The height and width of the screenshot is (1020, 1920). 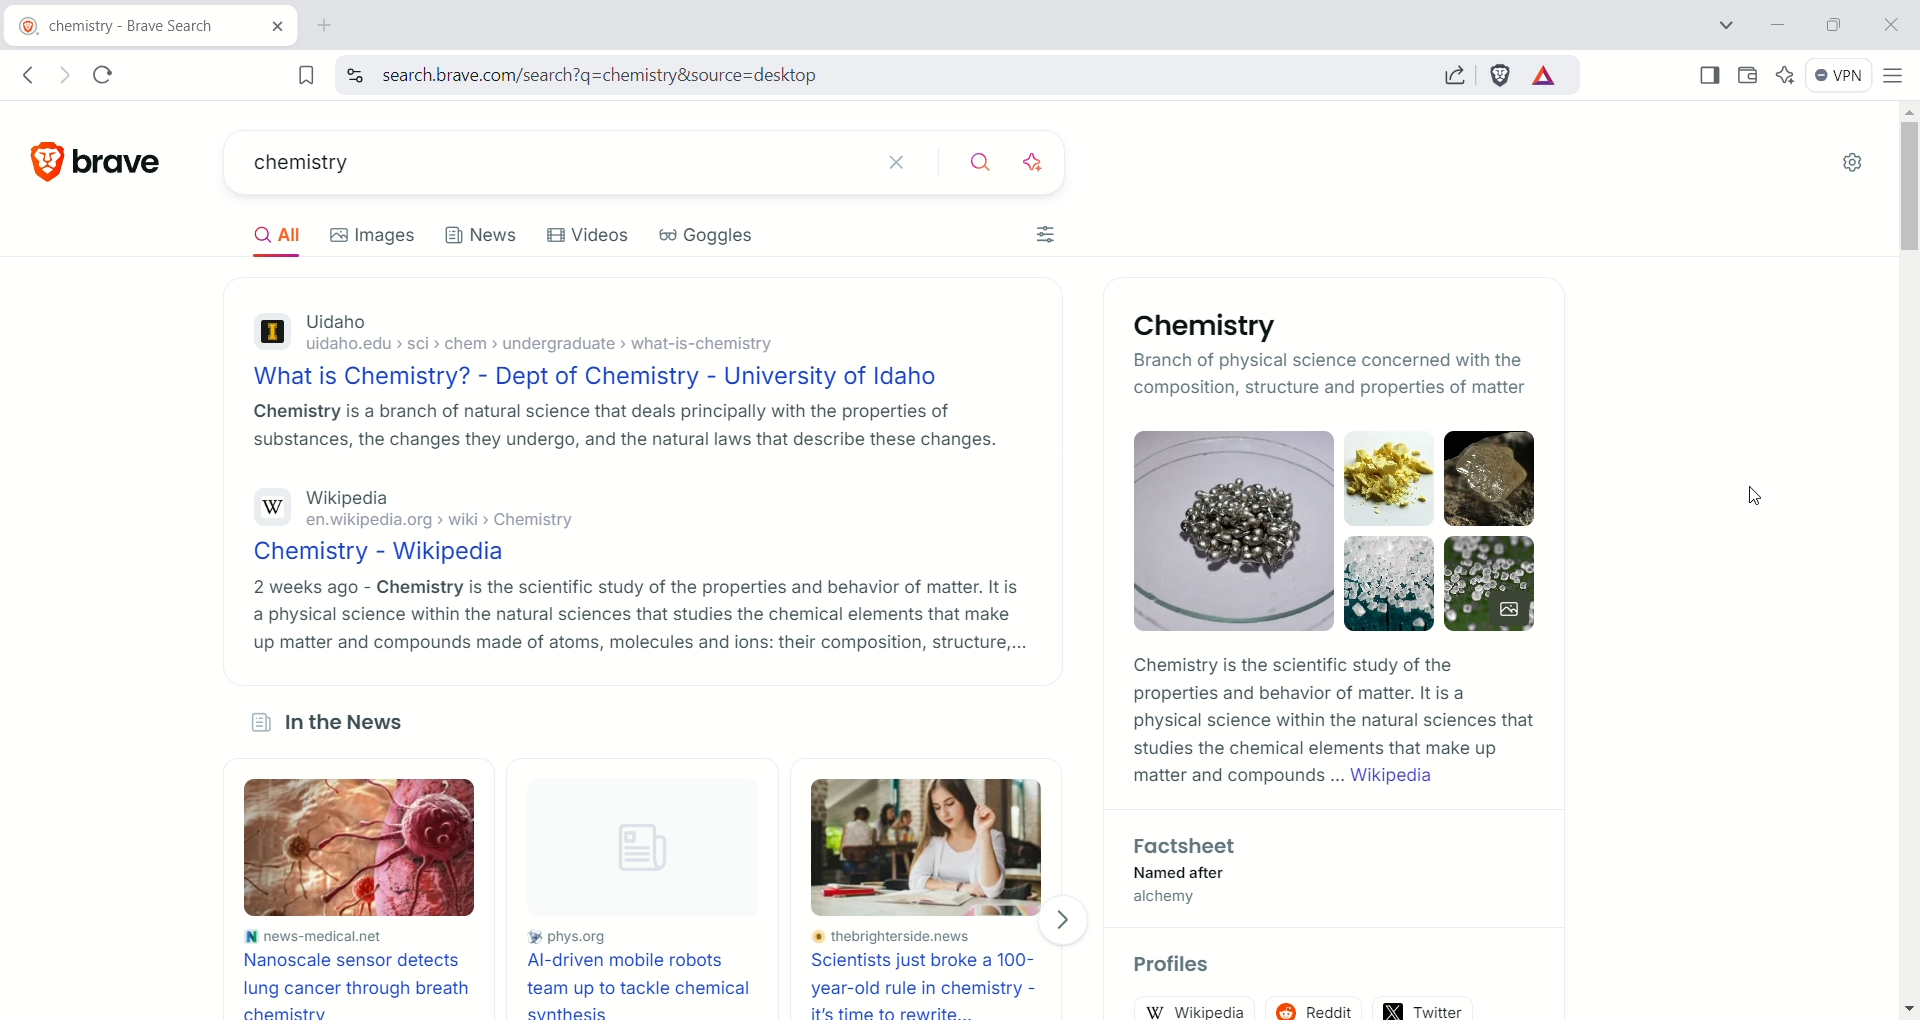 What do you see at coordinates (602, 348) in the screenshot?
I see `Uidaho uidaho.edu › sci › chem › undergraduate › what-is-chemistry What is Chemistry? - Dept of Chemistry - University of Idaho` at bounding box center [602, 348].